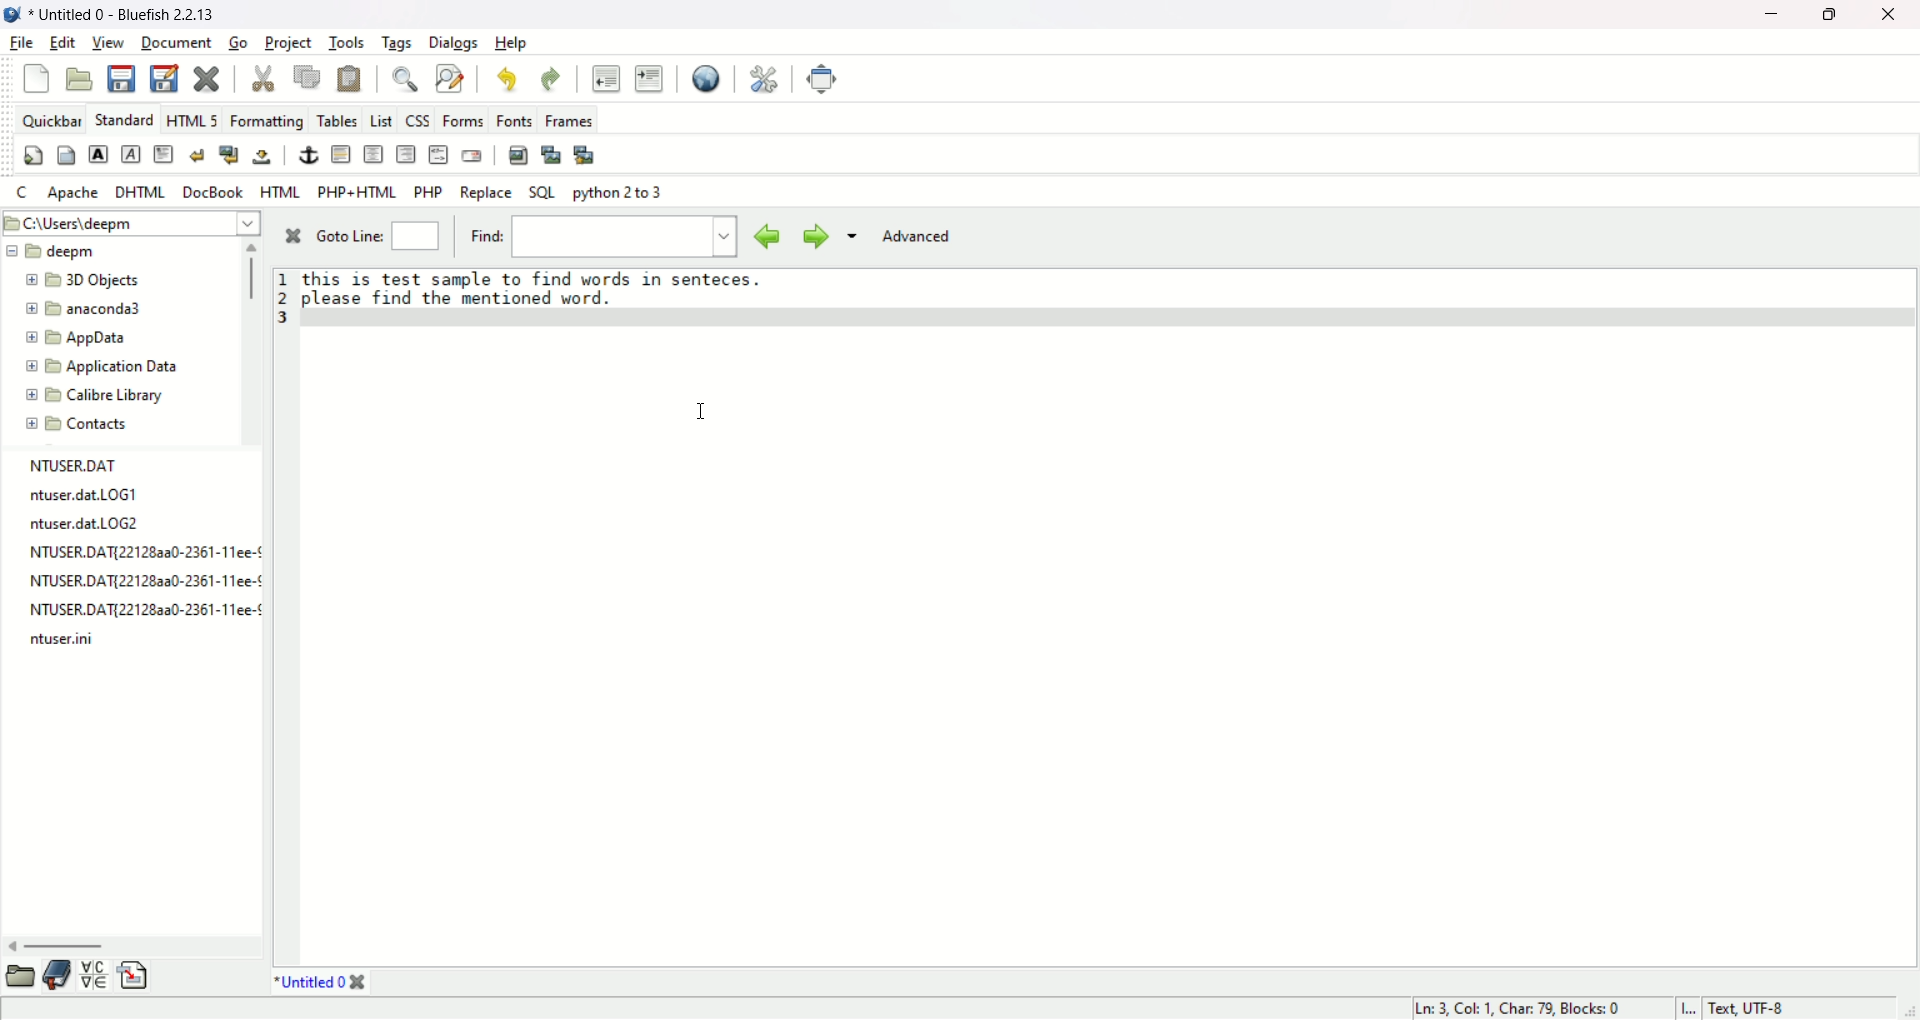 The width and height of the screenshot is (1920, 1020). I want to click on insert character, so click(92, 975).